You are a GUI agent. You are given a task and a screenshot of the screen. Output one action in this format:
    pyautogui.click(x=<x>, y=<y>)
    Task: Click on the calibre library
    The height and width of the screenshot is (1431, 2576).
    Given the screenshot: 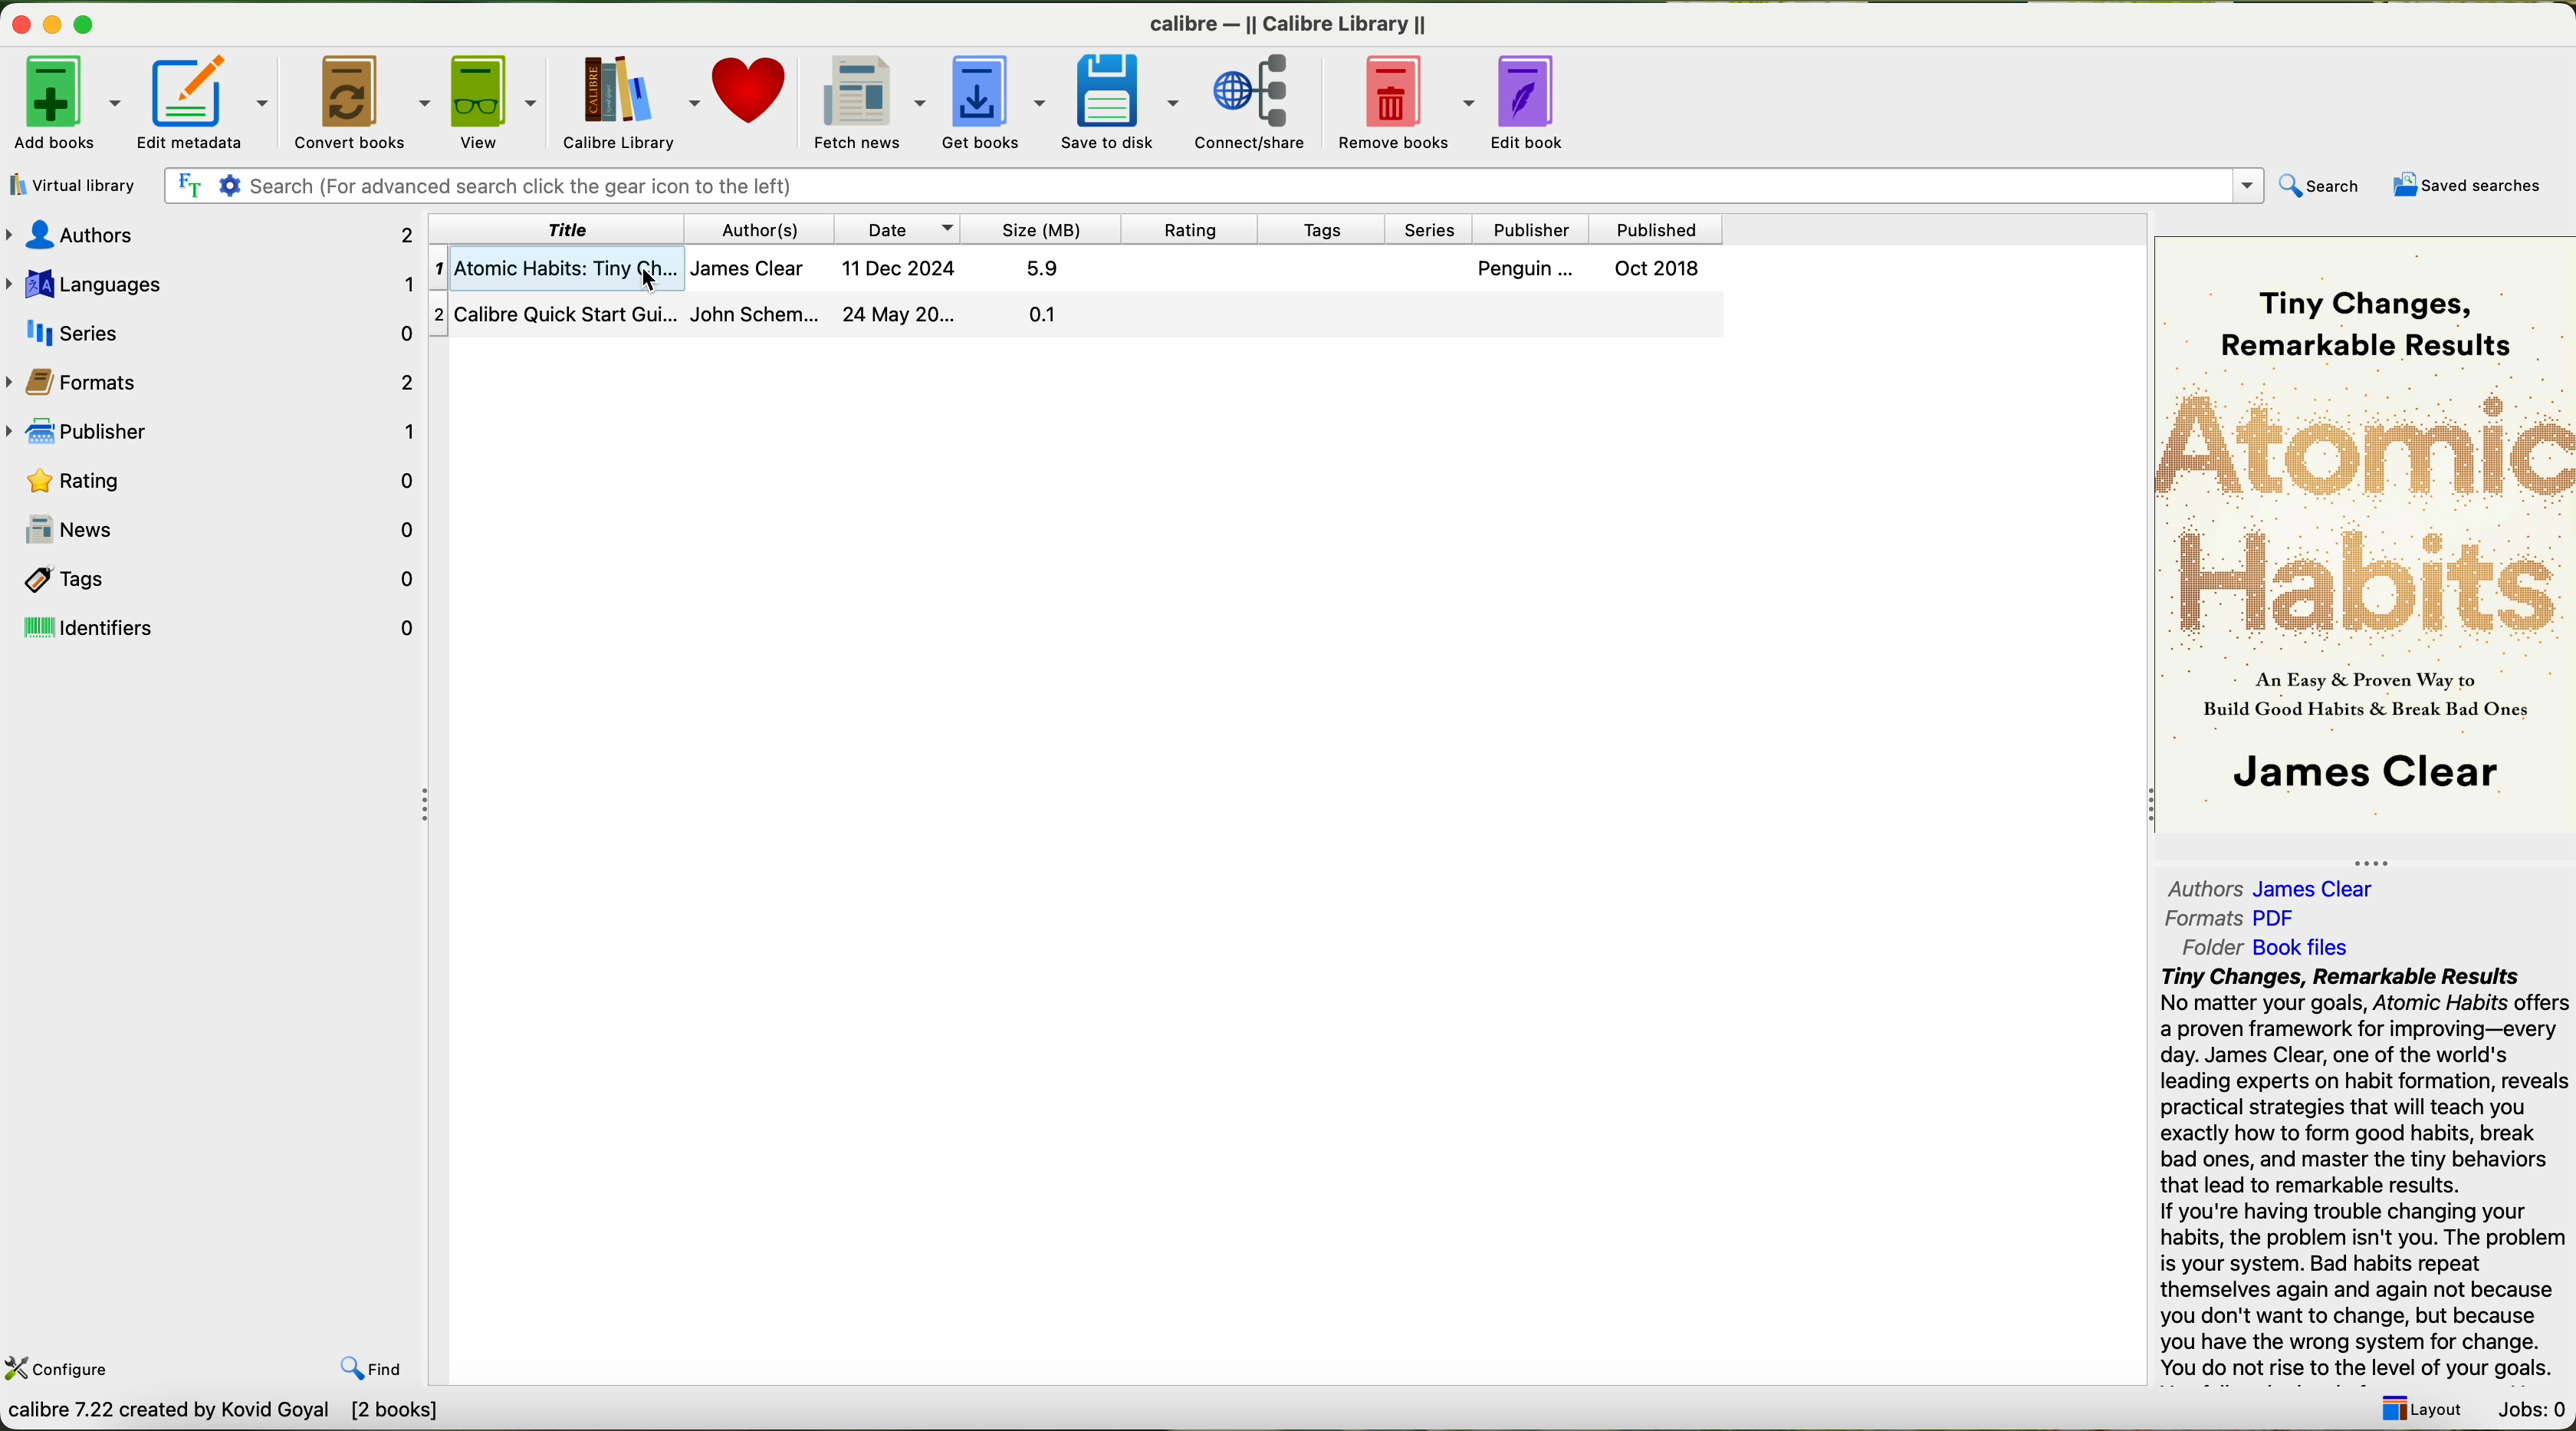 What is the action you would take?
    pyautogui.click(x=628, y=101)
    